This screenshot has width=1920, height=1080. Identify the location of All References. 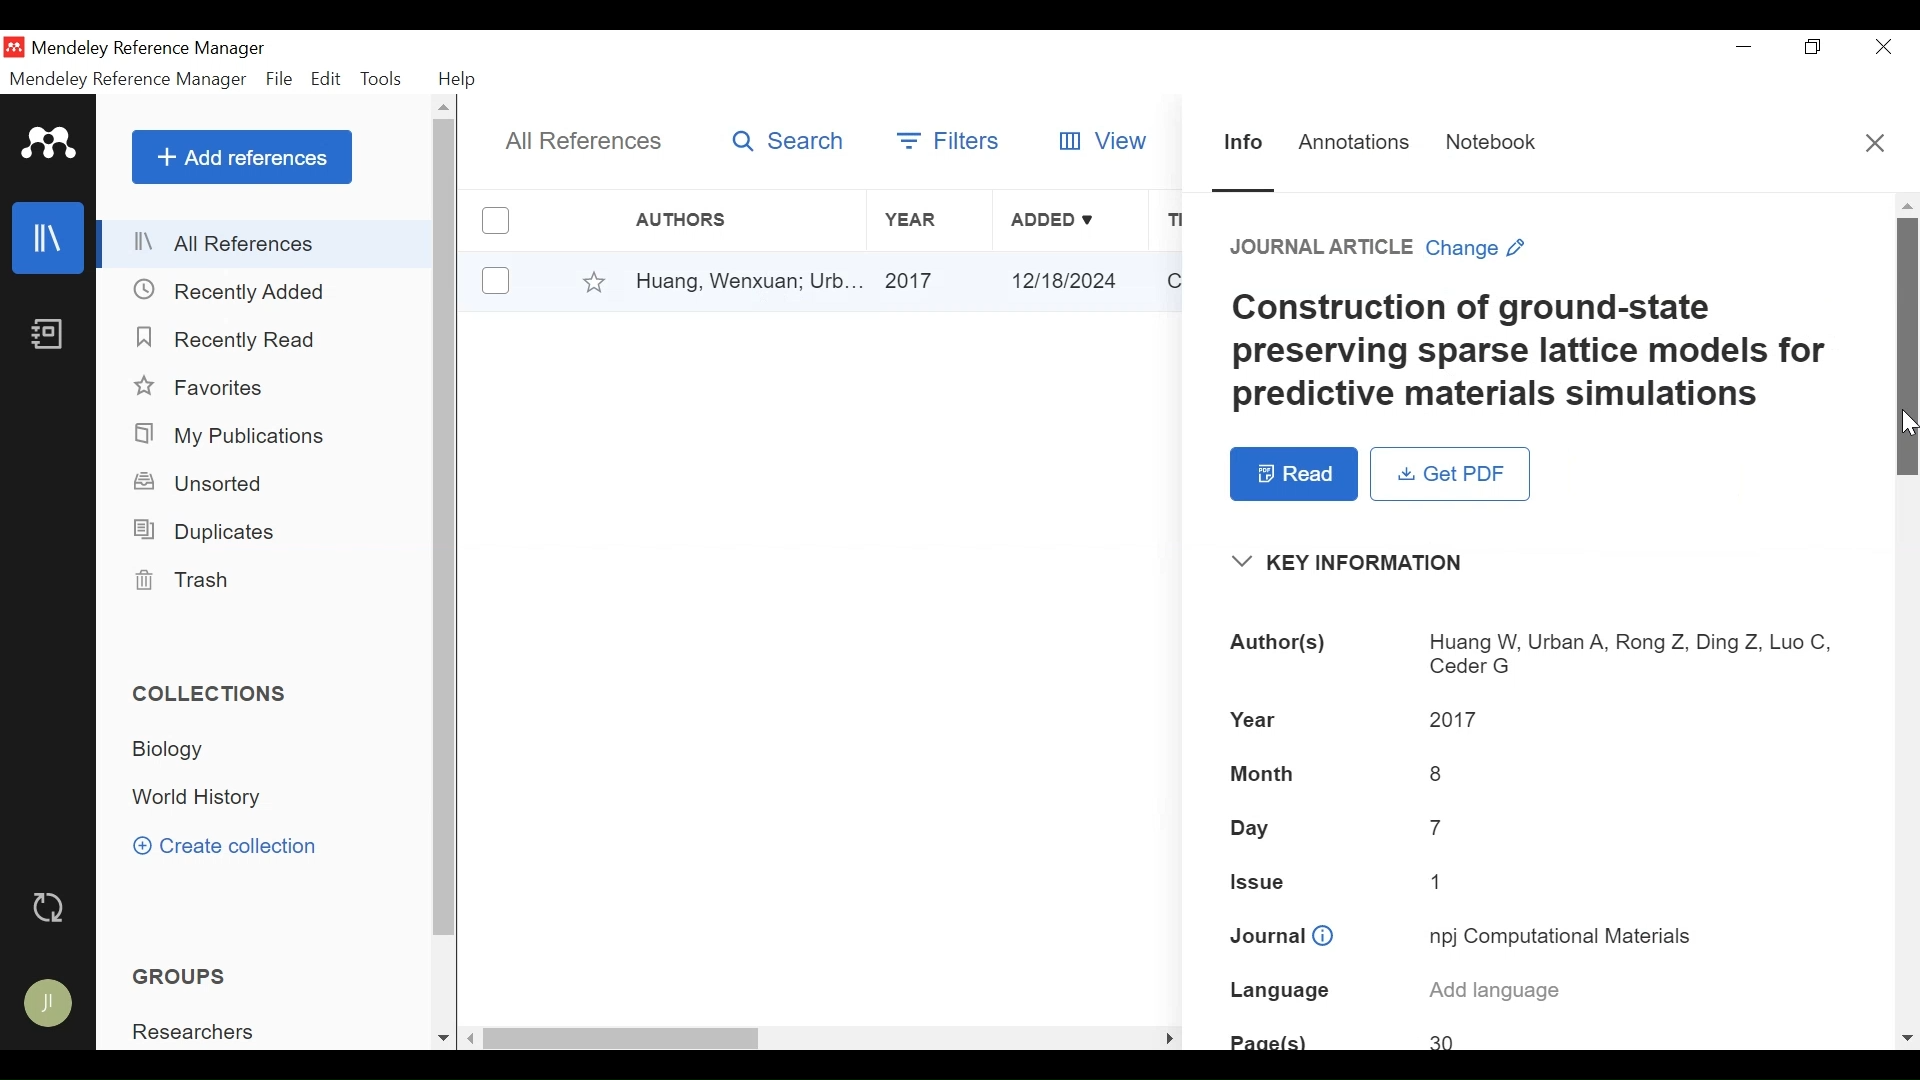
(267, 243).